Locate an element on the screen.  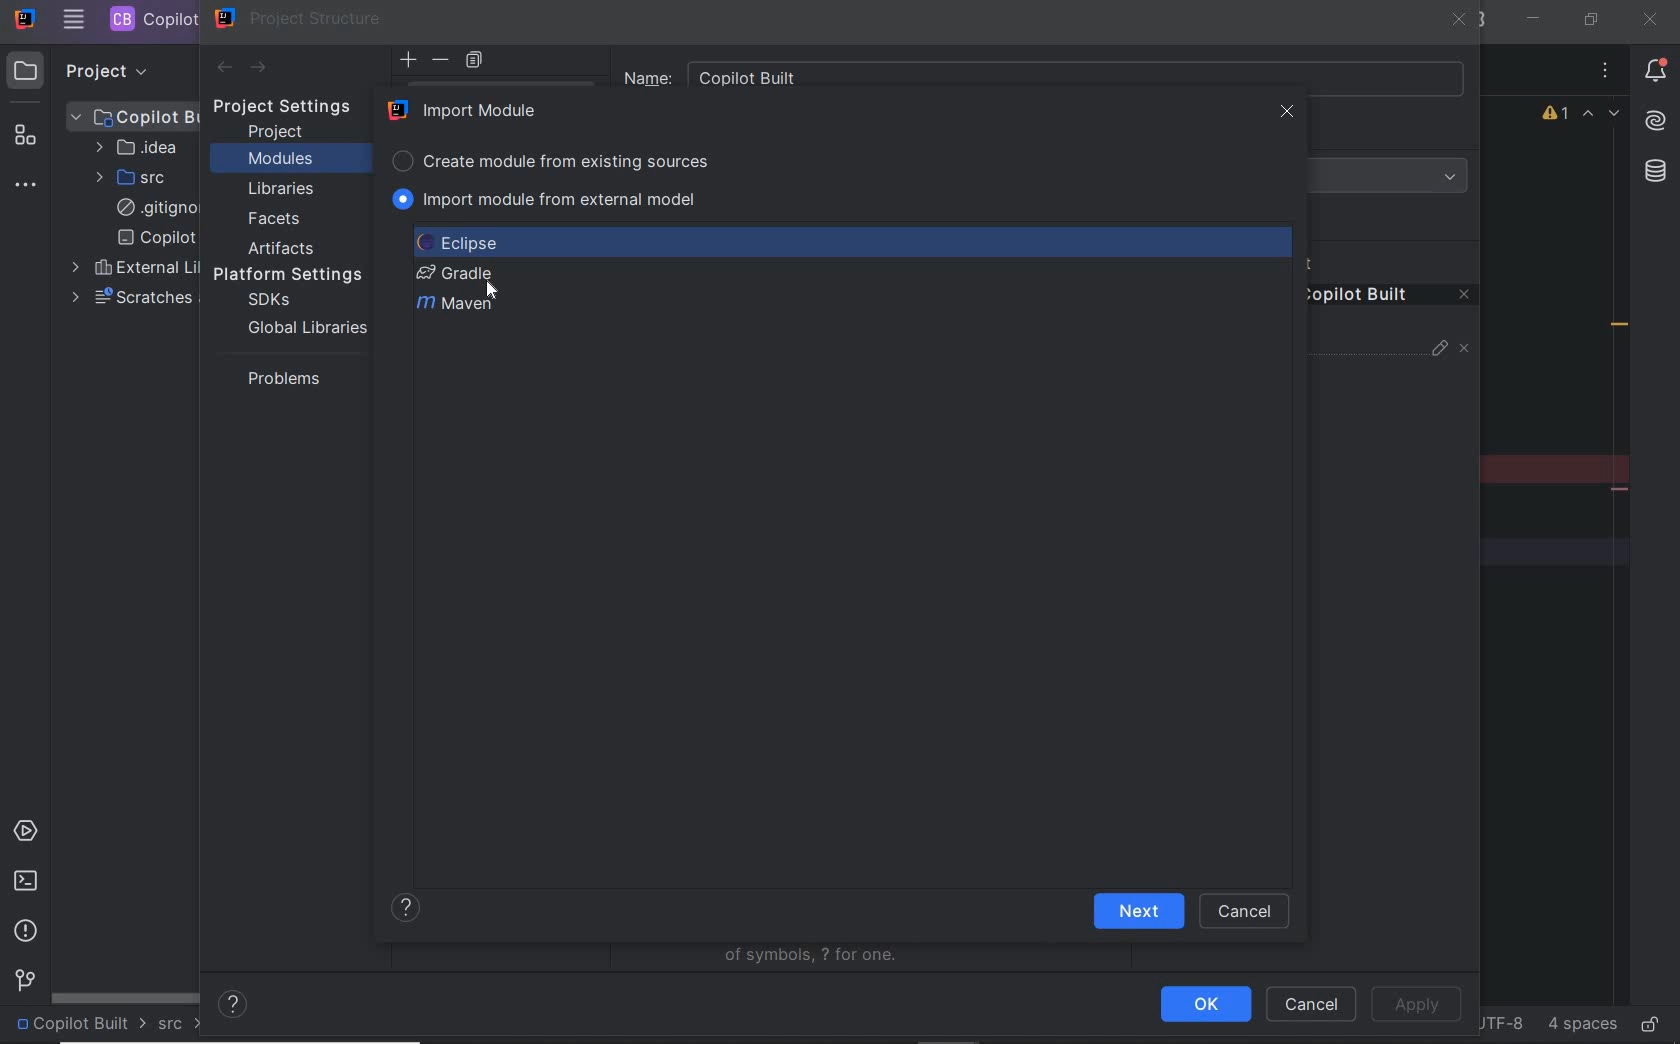
Maven is located at coordinates (457, 305).